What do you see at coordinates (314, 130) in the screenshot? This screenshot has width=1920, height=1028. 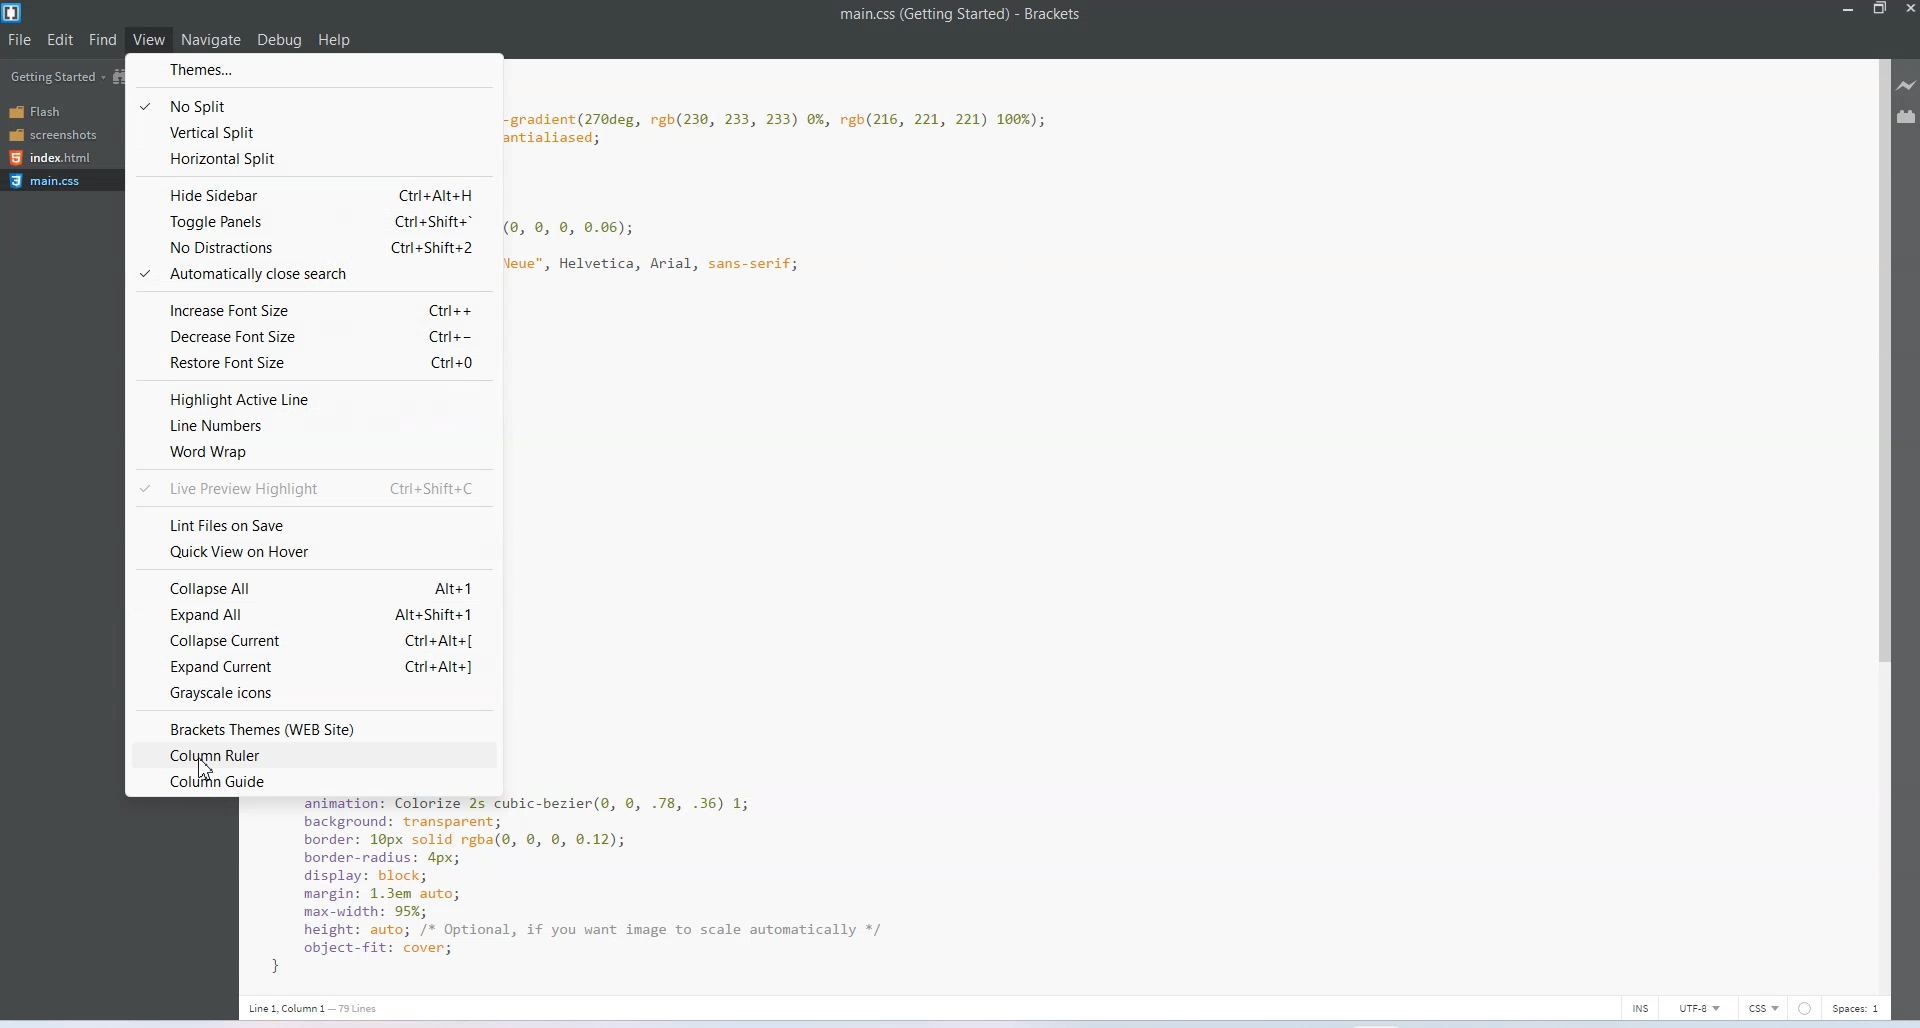 I see `Vertical split` at bounding box center [314, 130].